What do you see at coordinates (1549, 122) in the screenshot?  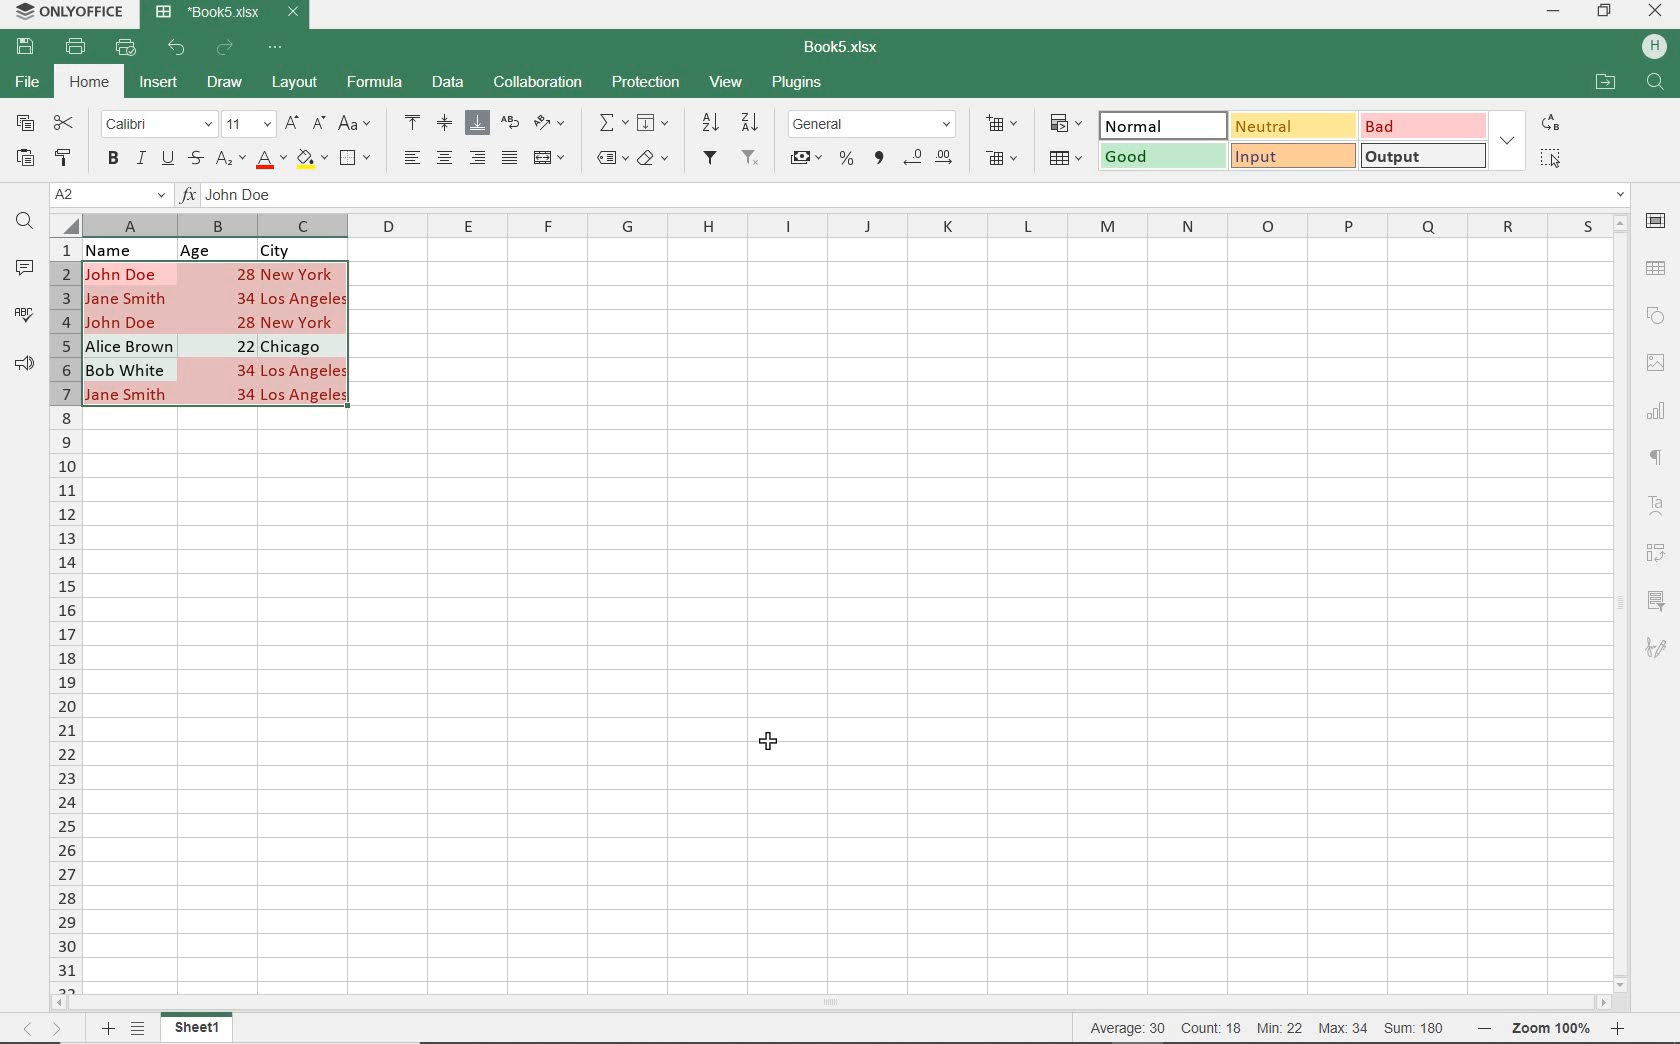 I see `REPLACE` at bounding box center [1549, 122].